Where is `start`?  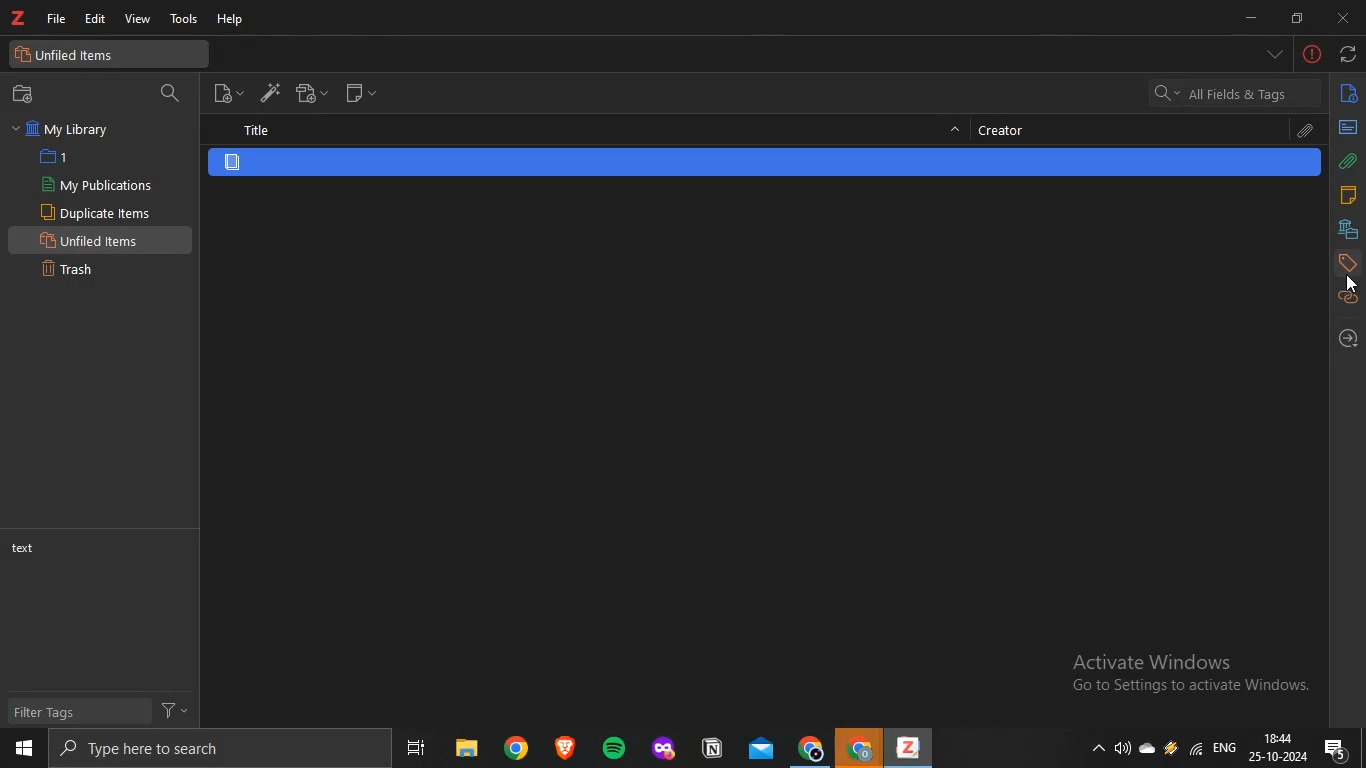 start is located at coordinates (20, 750).